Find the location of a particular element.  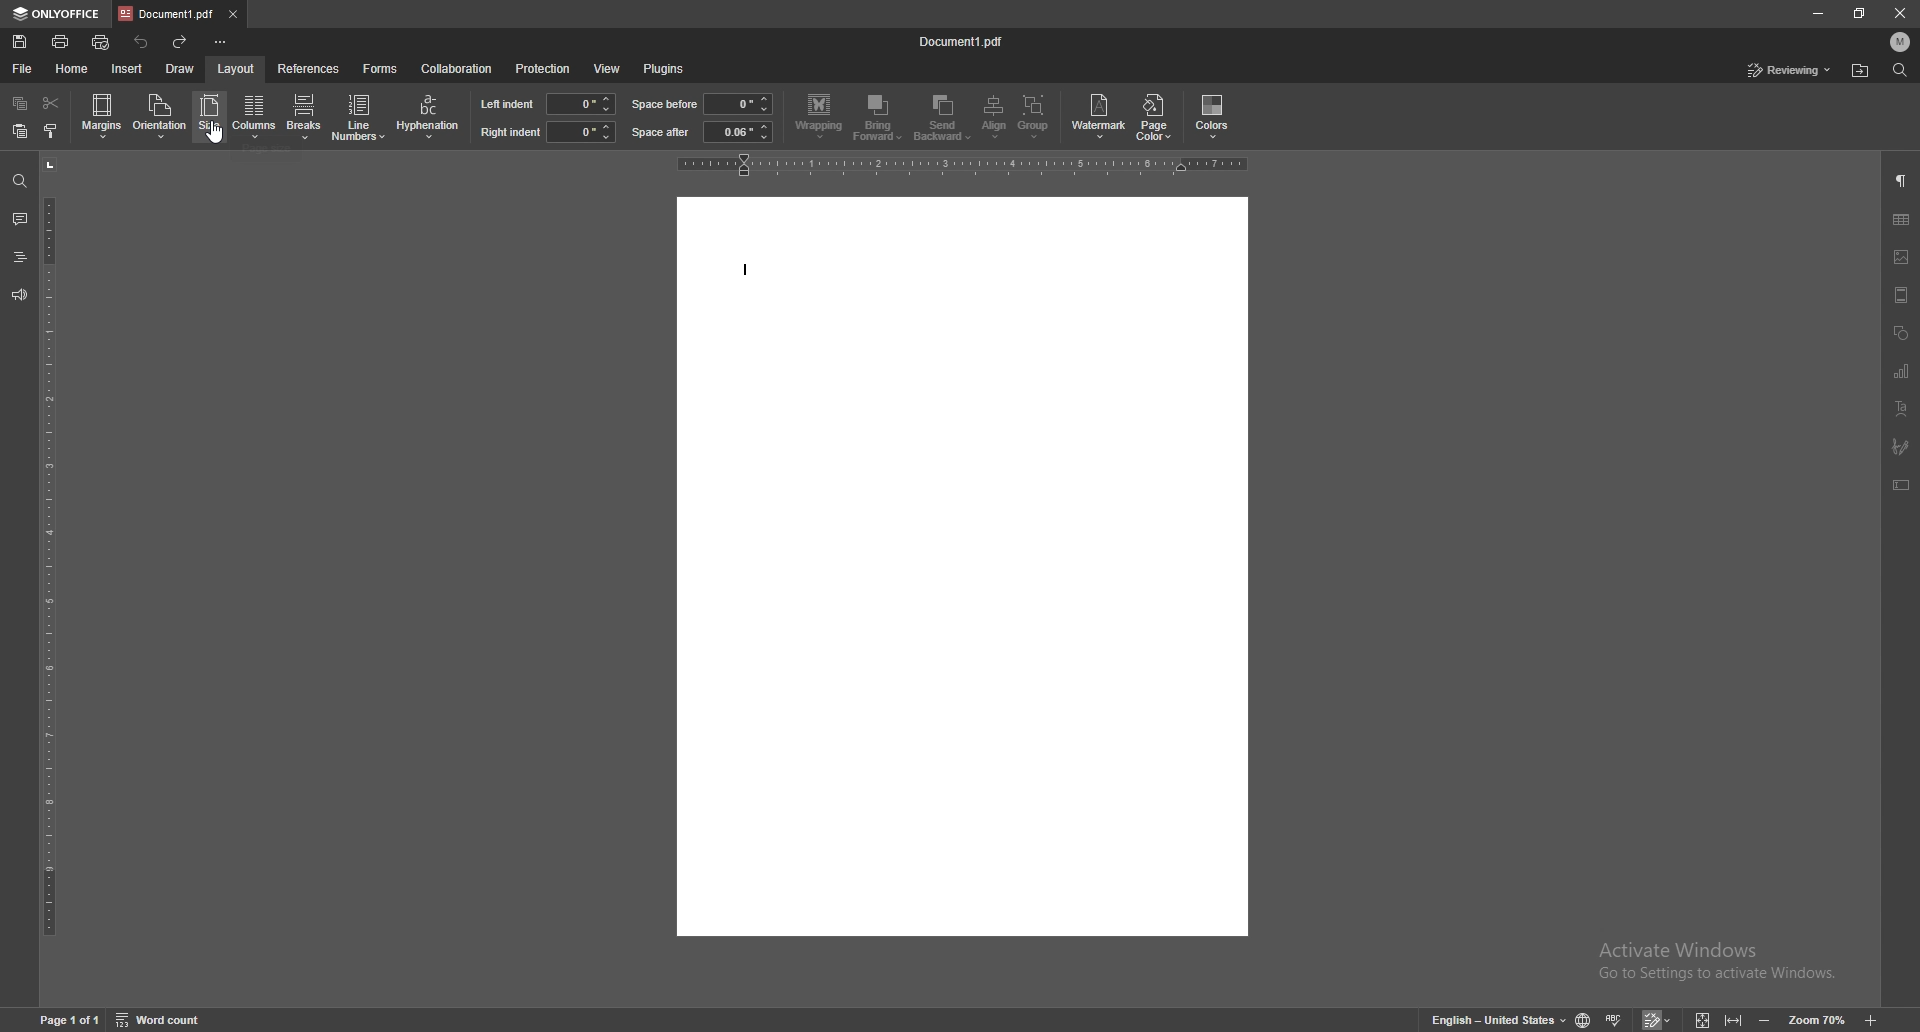

header and footer is located at coordinates (1901, 295).